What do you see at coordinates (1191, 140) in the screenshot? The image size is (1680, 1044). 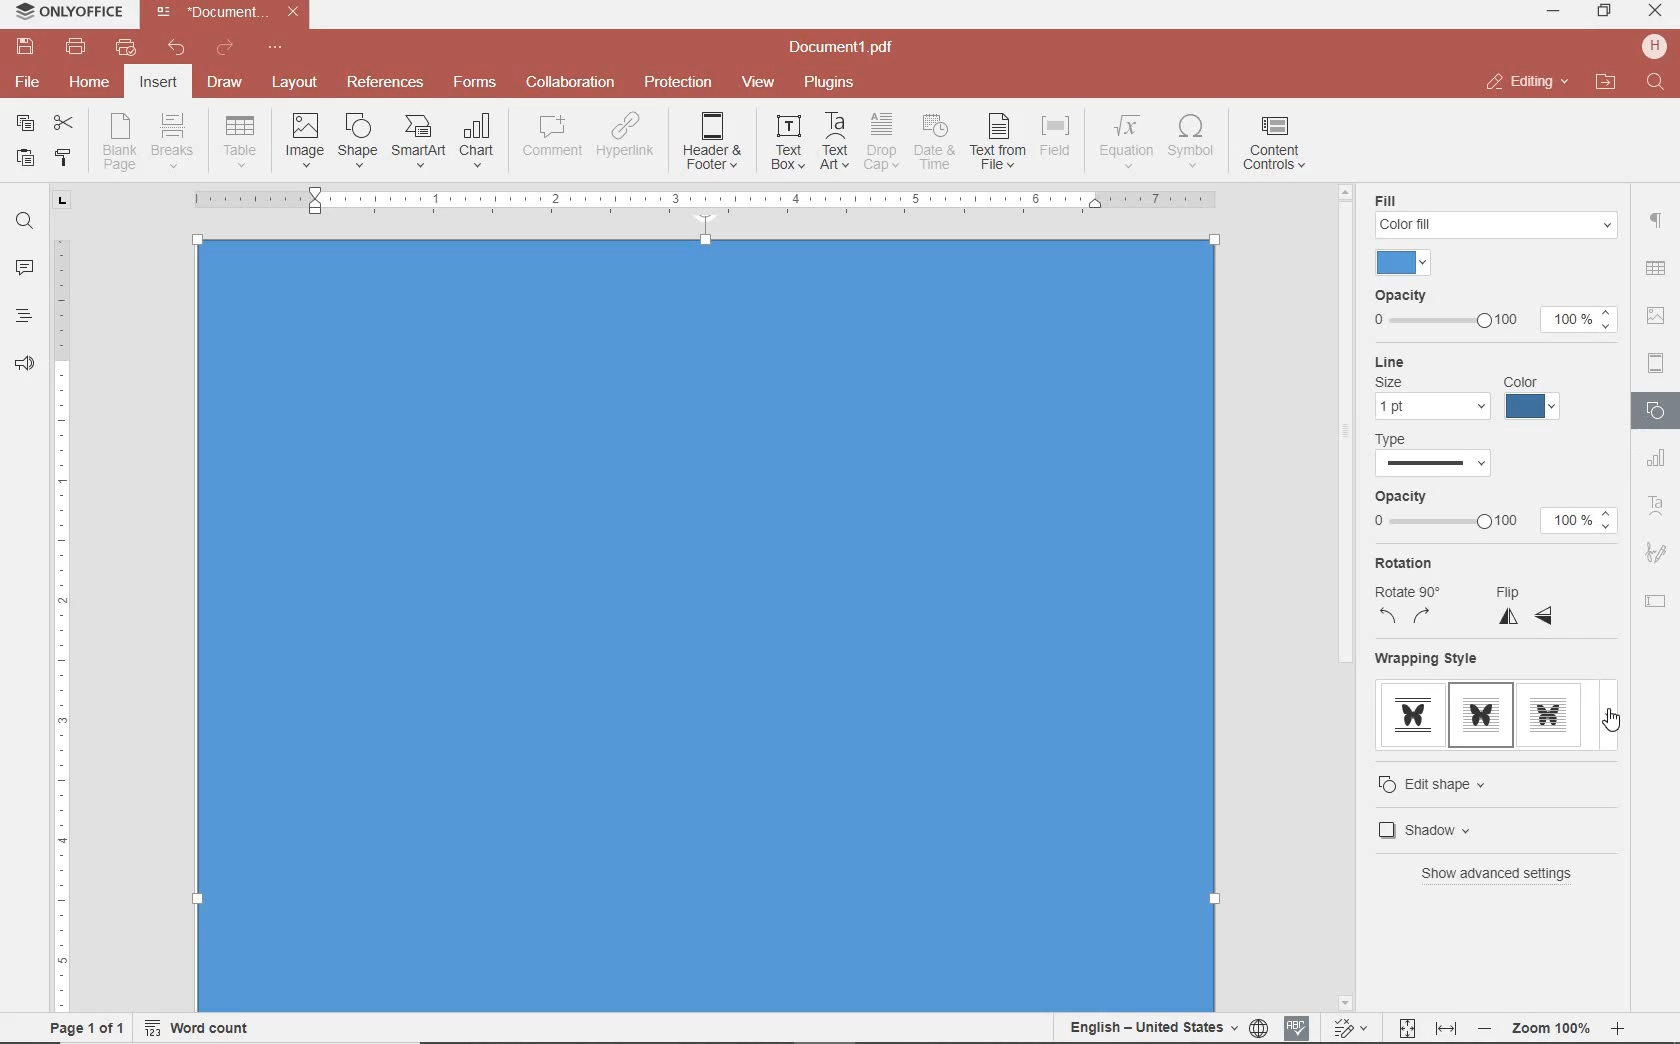 I see `INSERT SYMBOL` at bounding box center [1191, 140].